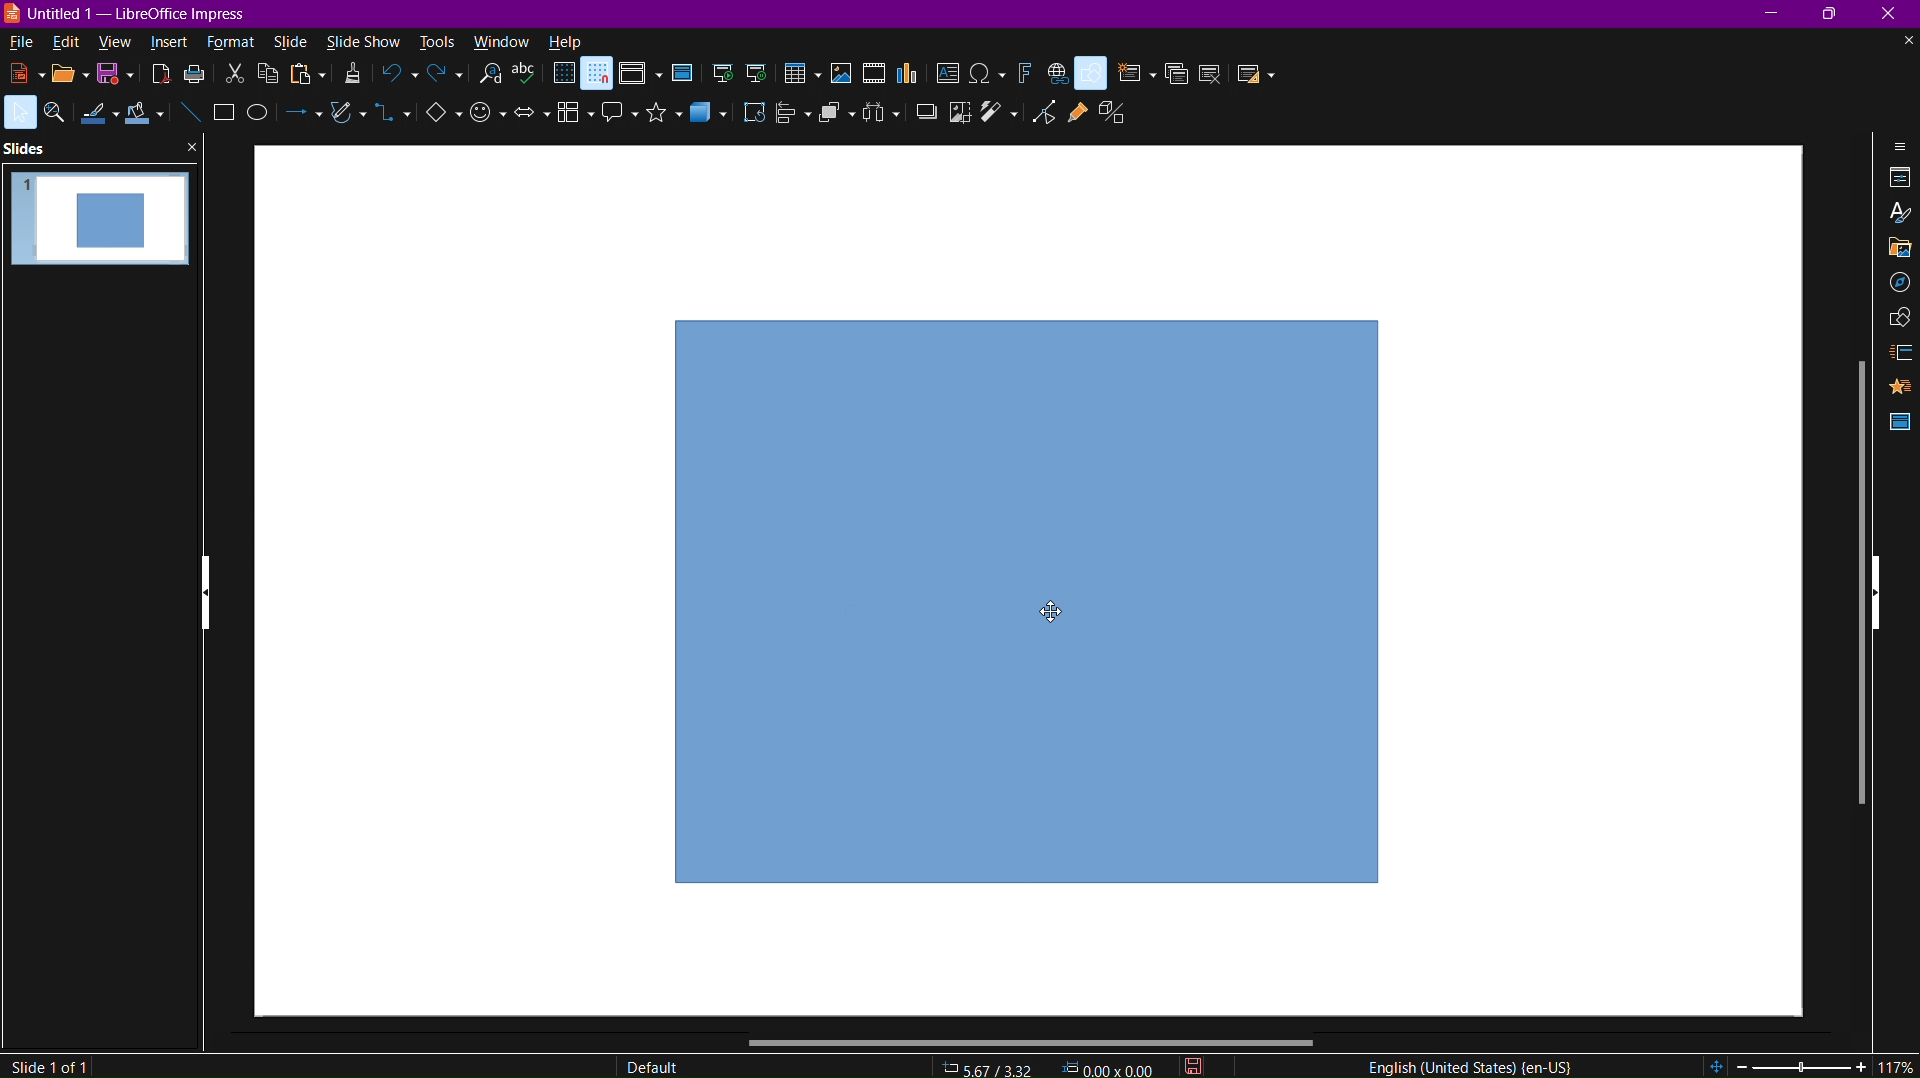 The image size is (1920, 1078). I want to click on close document, so click(1906, 41).